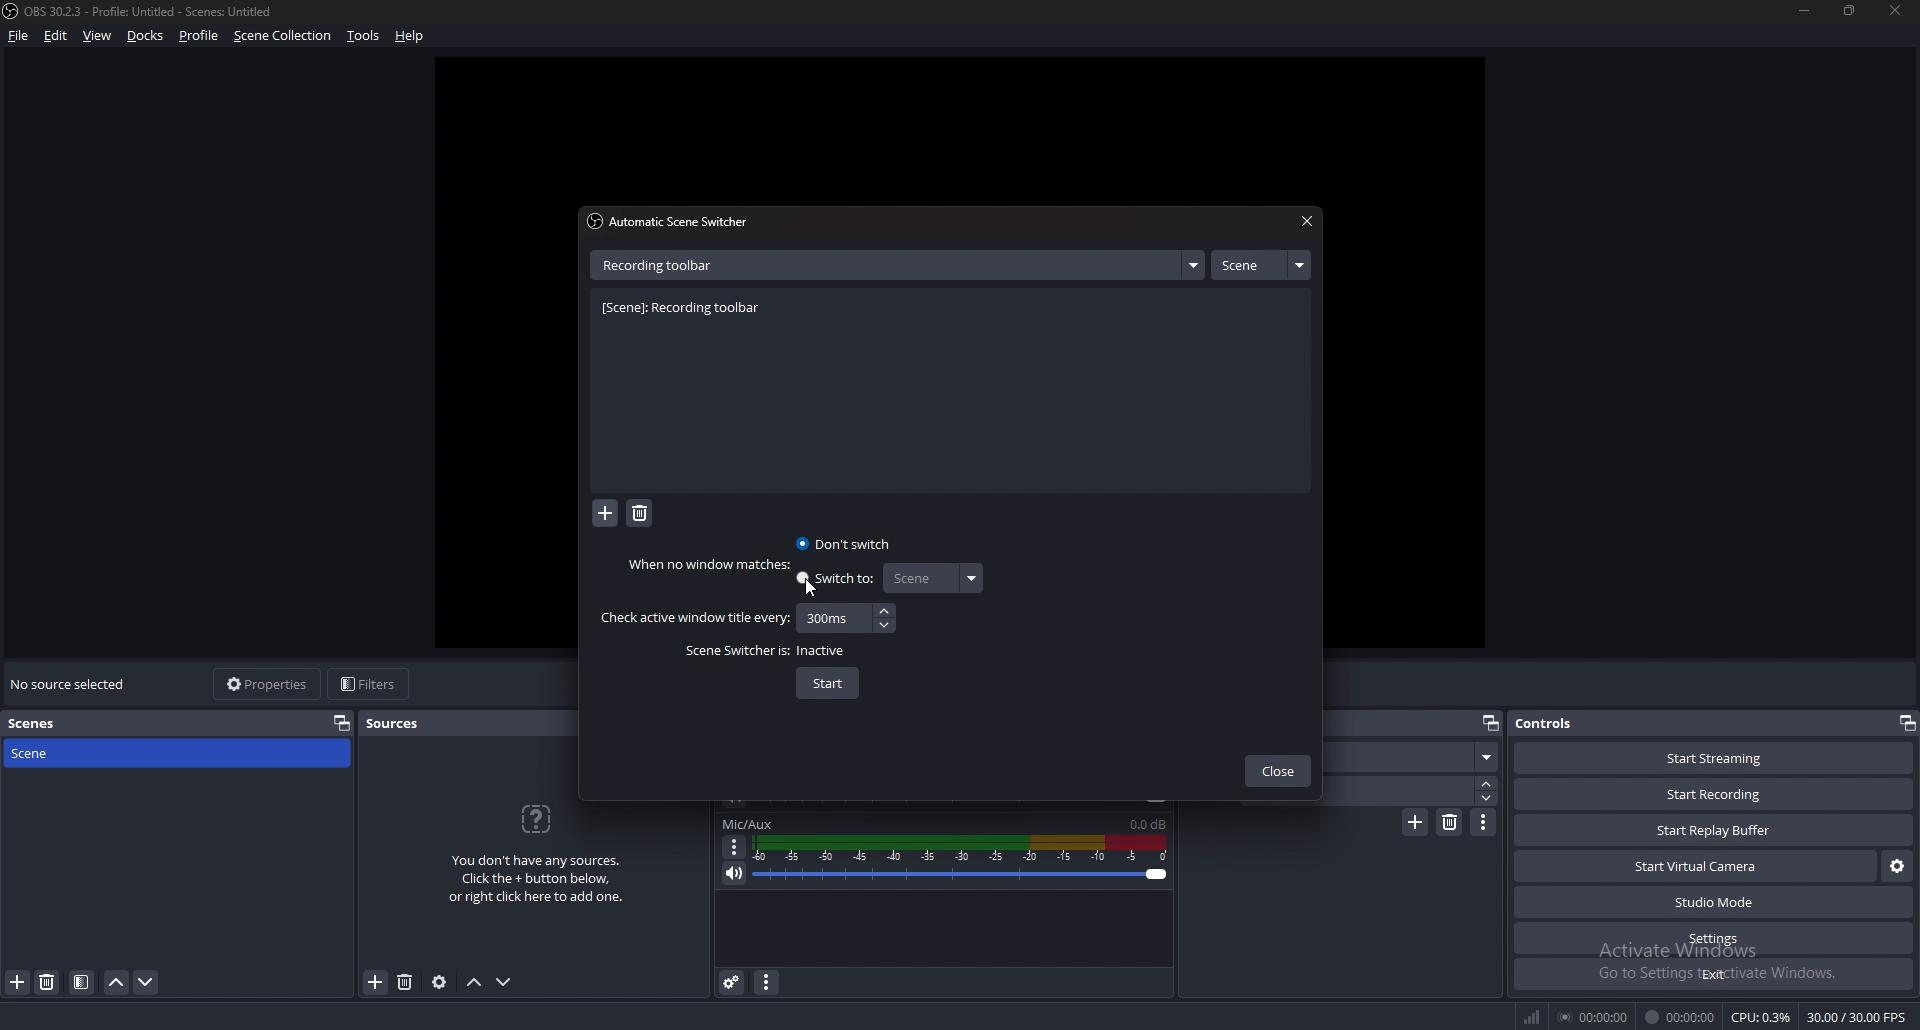  I want to click on close, so click(1891, 9).